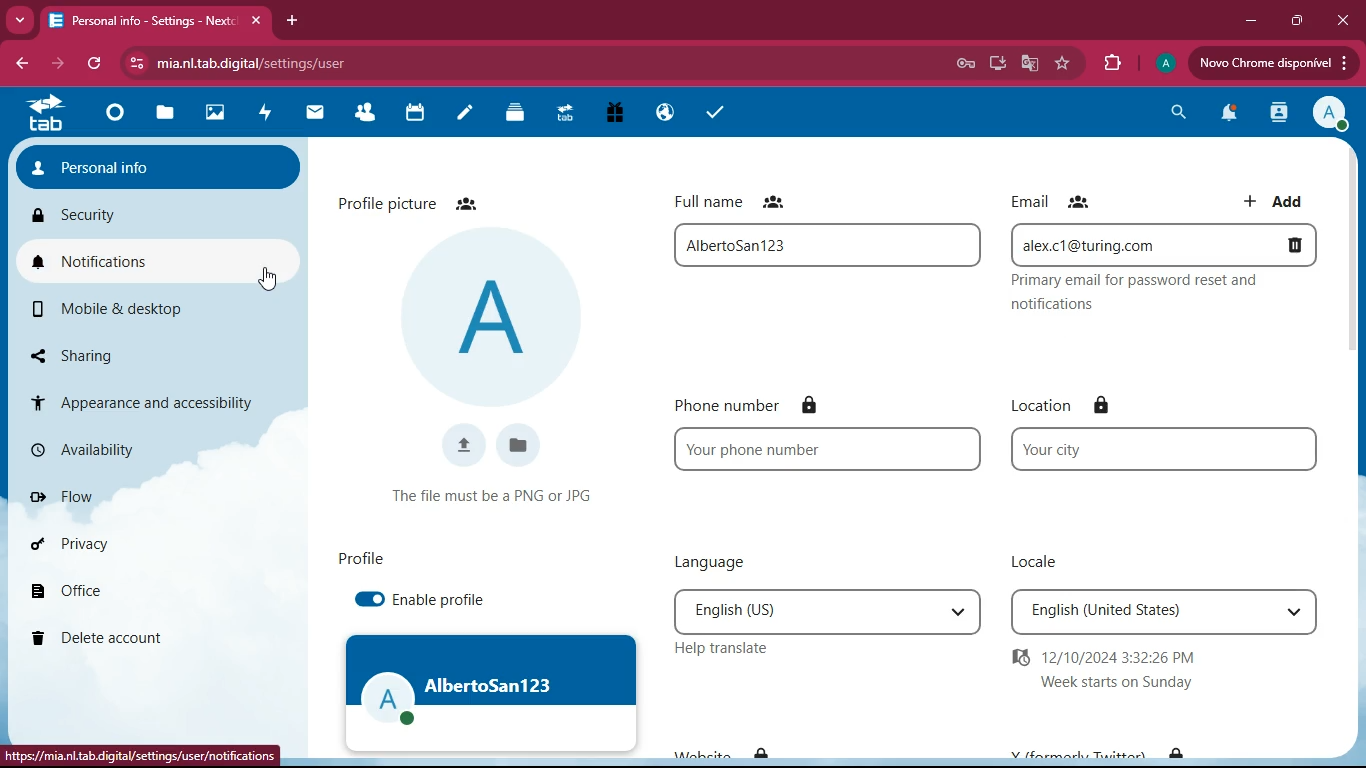 This screenshot has width=1366, height=768. What do you see at coordinates (156, 22) in the screenshot?
I see `tab` at bounding box center [156, 22].